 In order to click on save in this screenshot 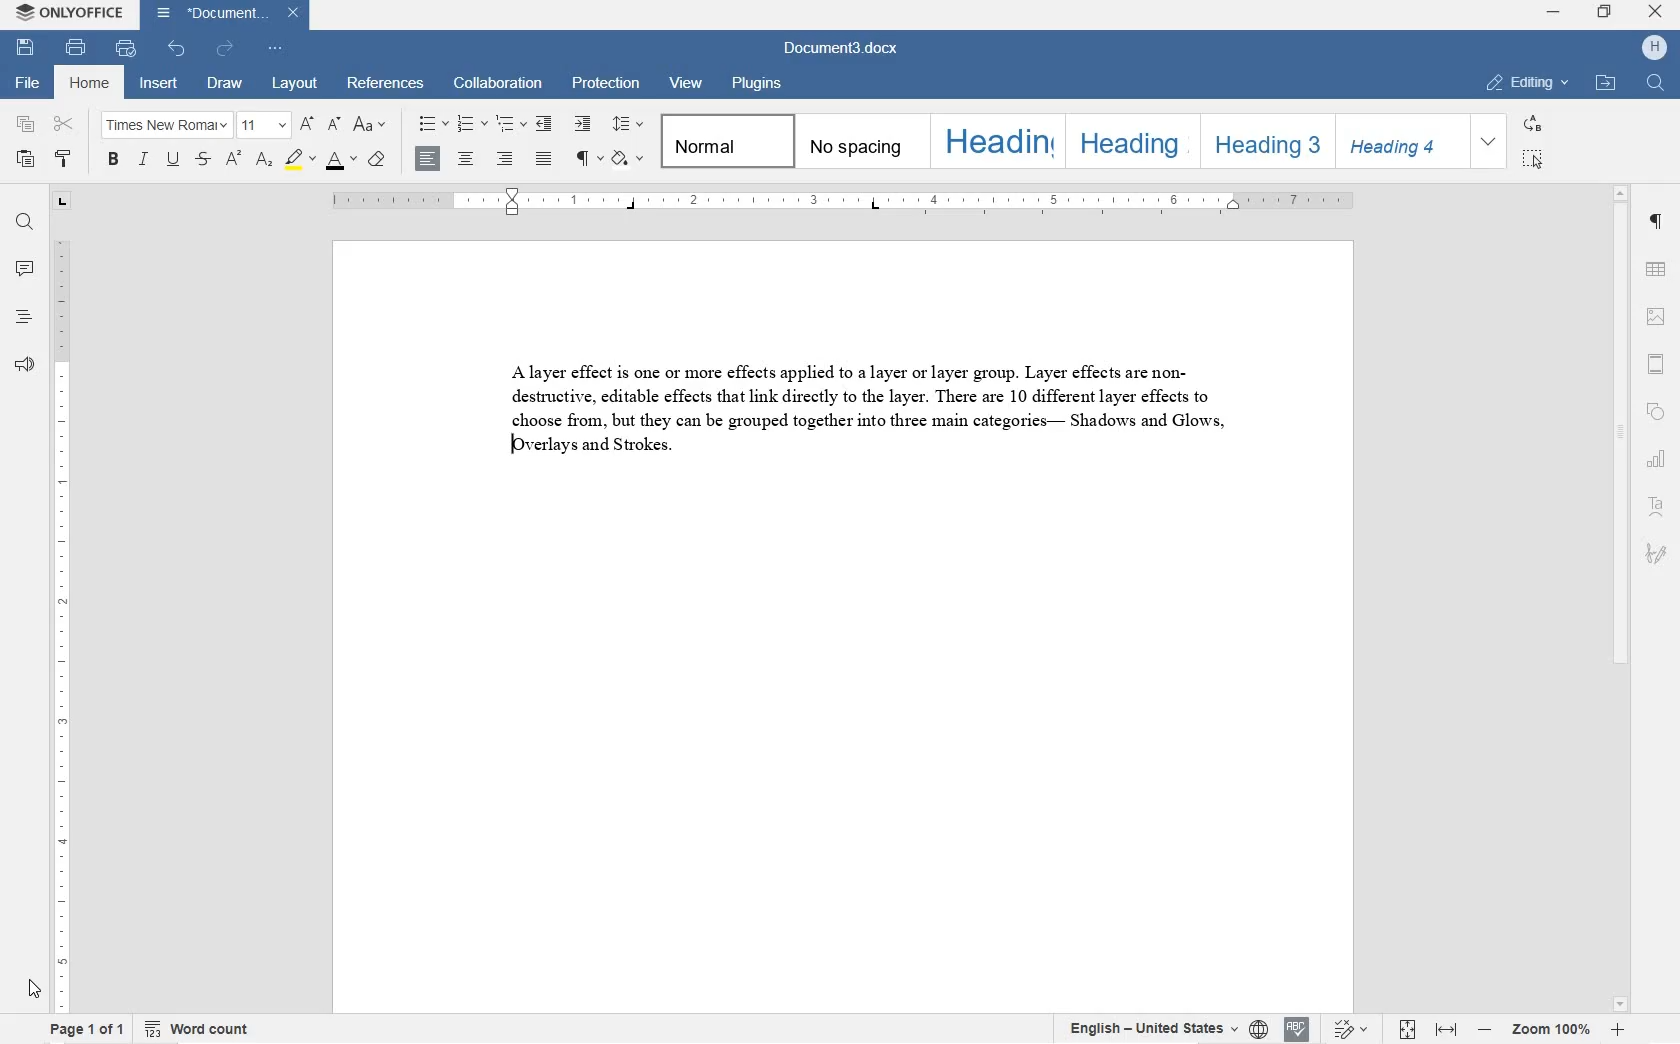, I will do `click(23, 48)`.